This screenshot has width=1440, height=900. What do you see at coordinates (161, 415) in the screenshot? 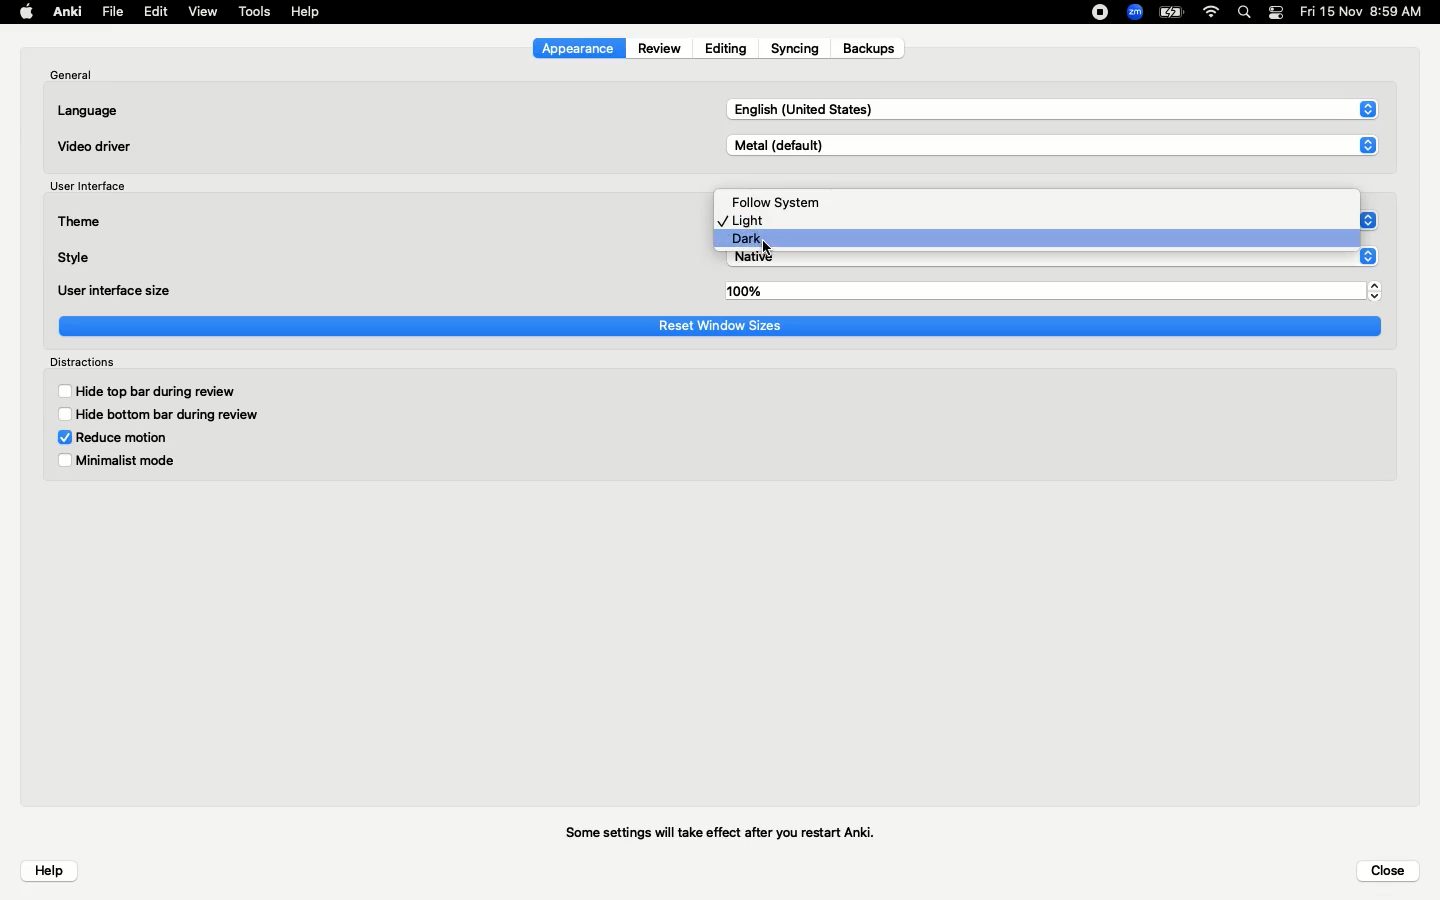
I see `Hide bottom bar during review` at bounding box center [161, 415].